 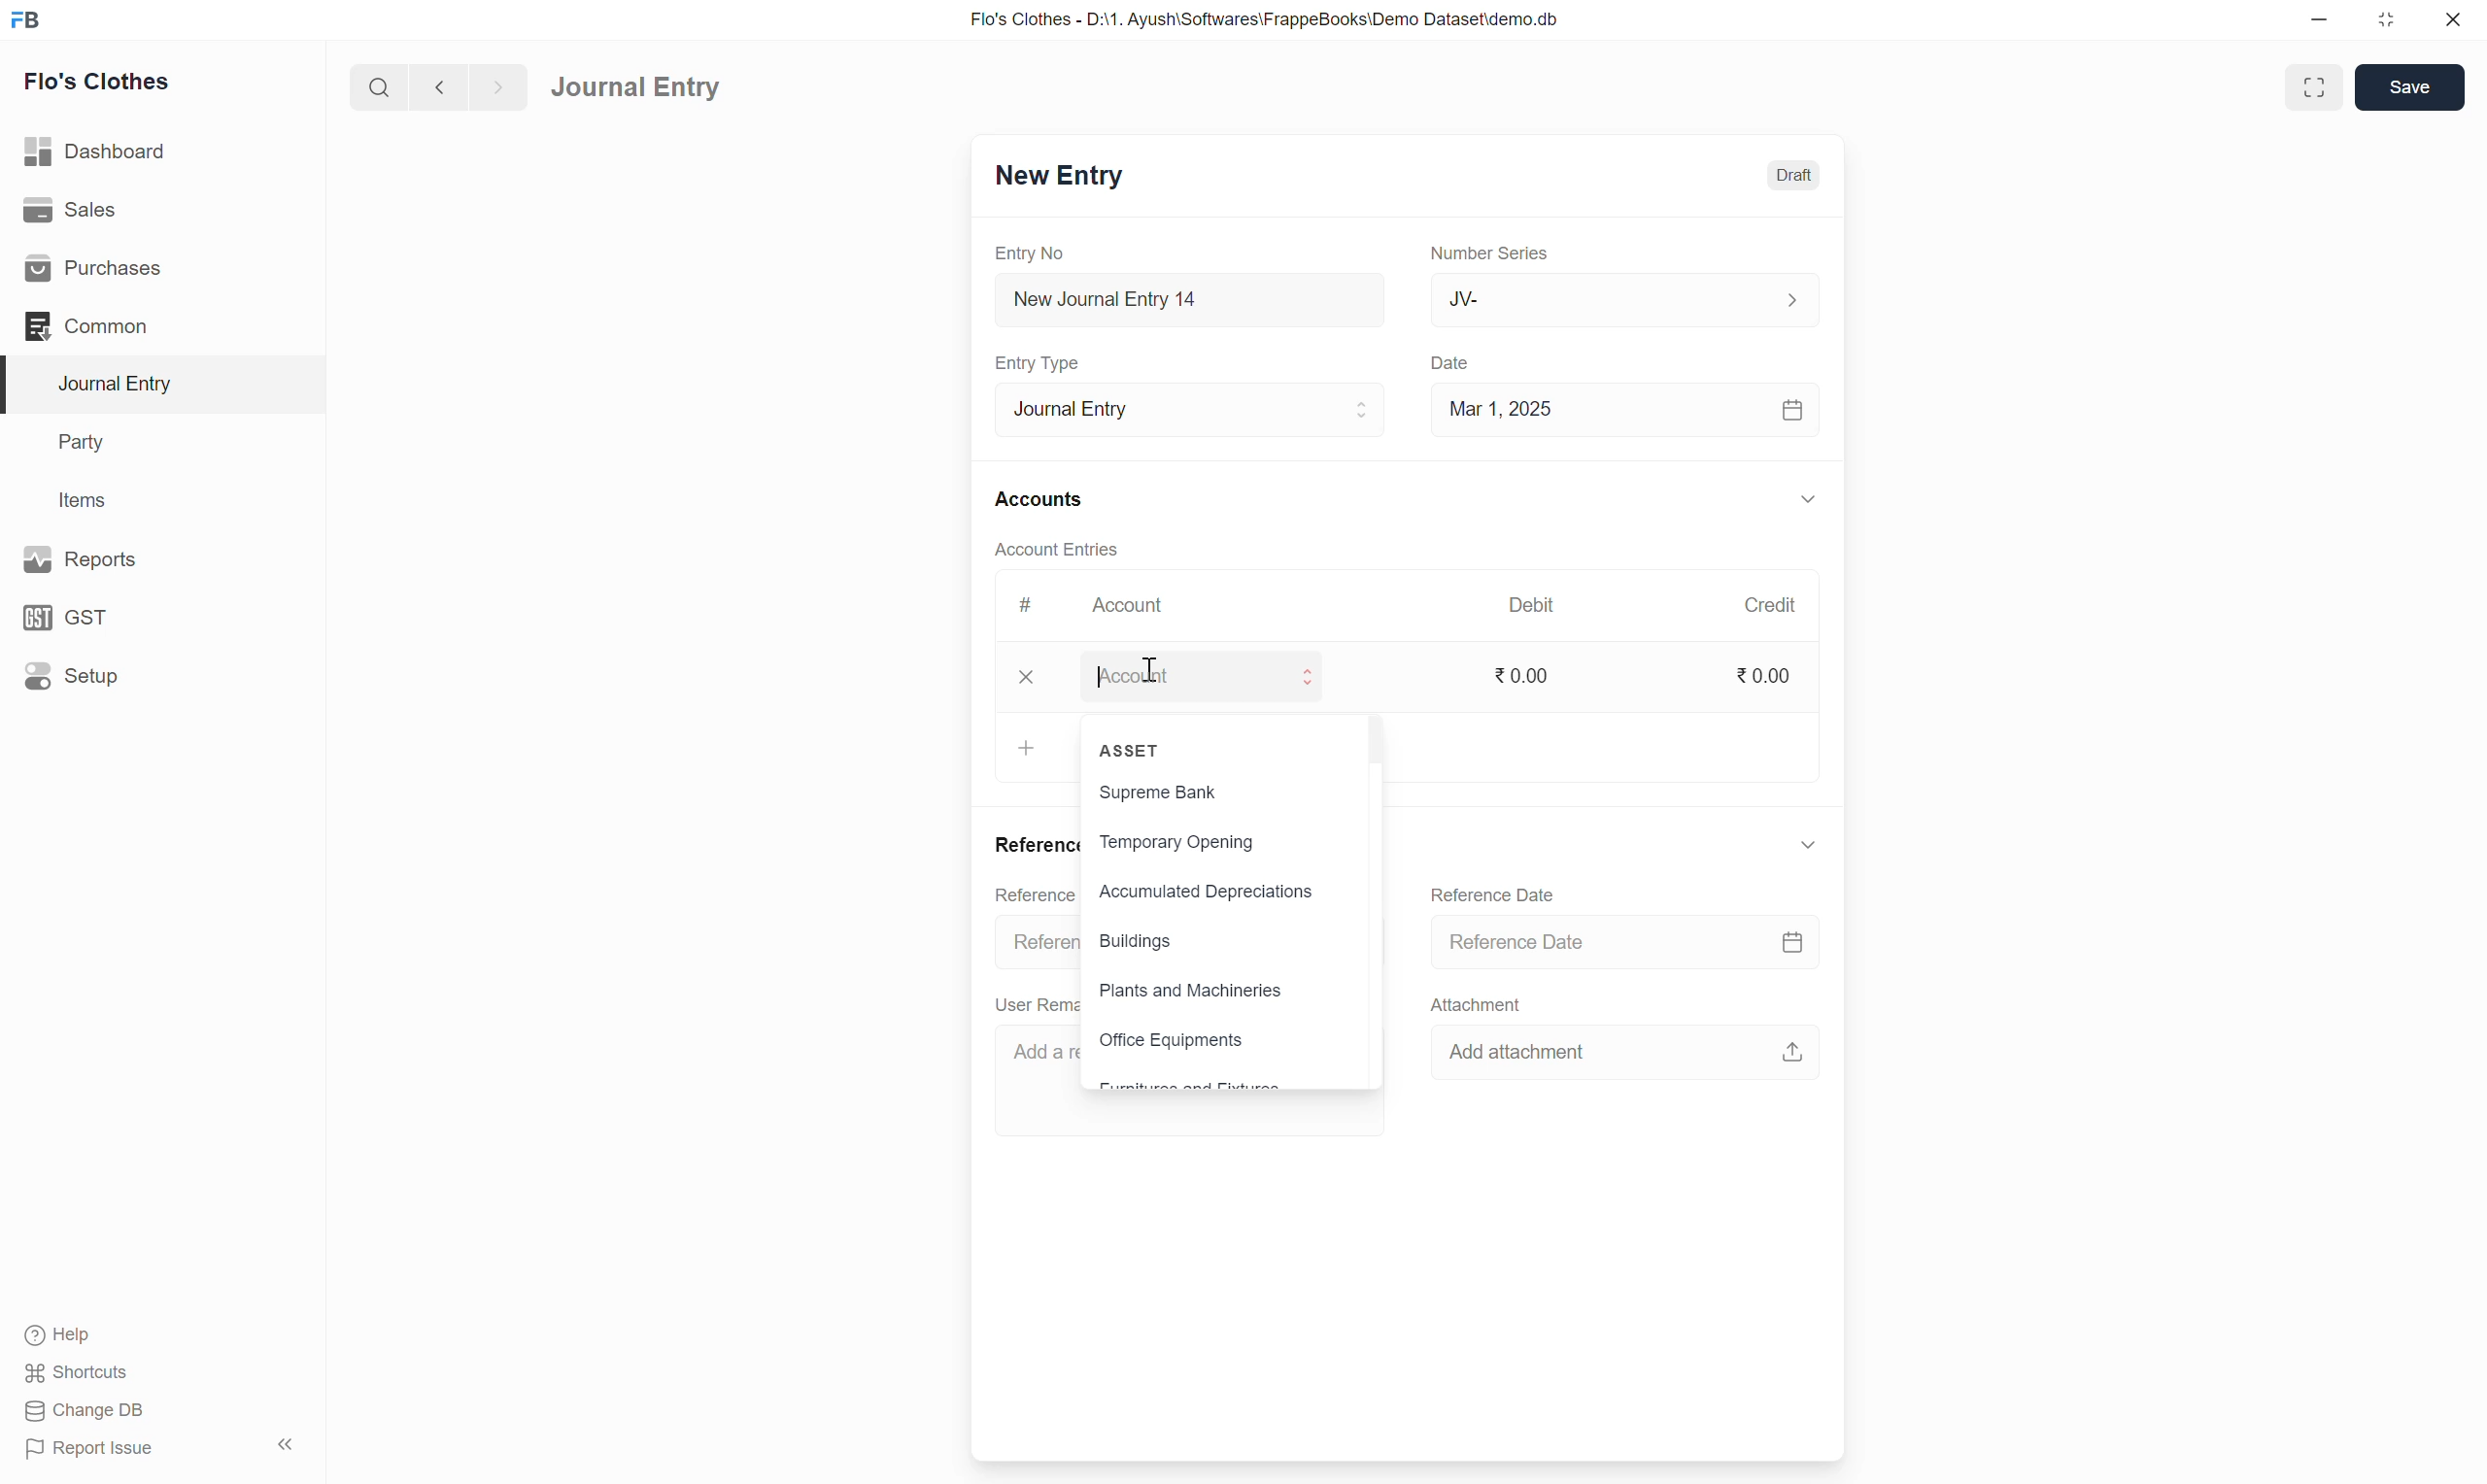 I want to click on New Journal Entry 14, so click(x=1141, y=300).